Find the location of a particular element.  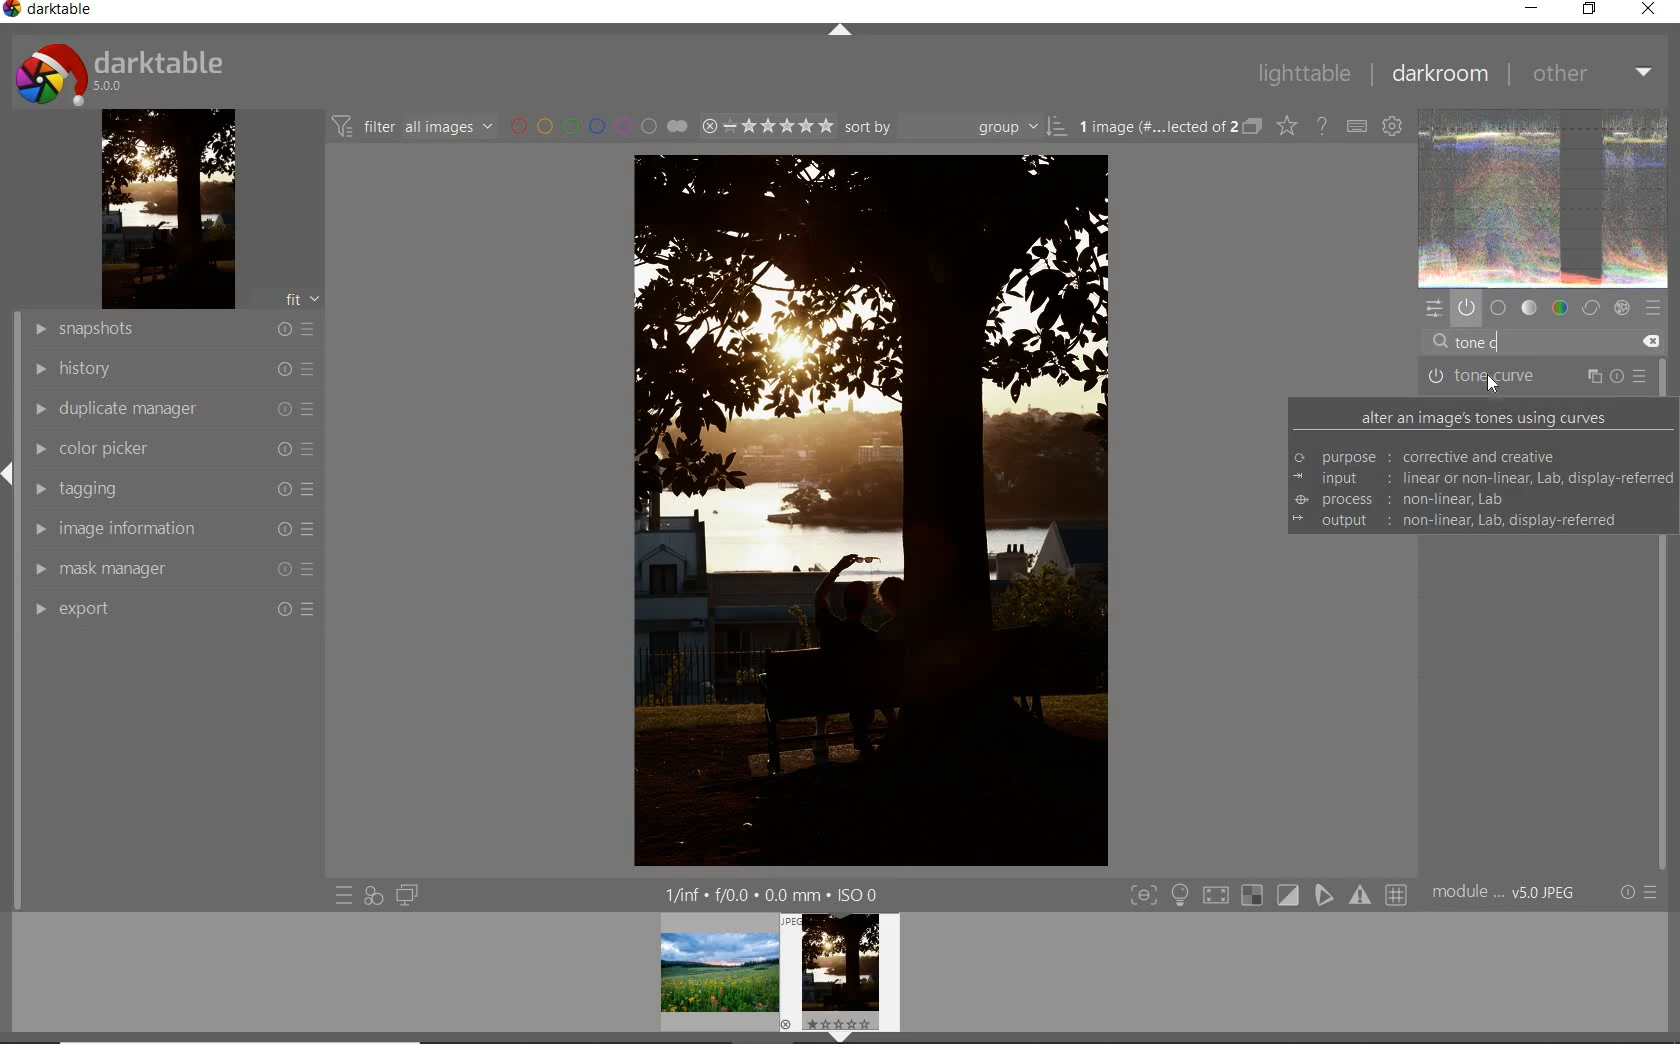

ALTER AN IMAGE'S TONES USING CURVES purpose: corrective and Creative input: linear or non-linear; lab; display referred process: non-linear lab output: non-linear; lab; display referred is located at coordinates (1485, 468).